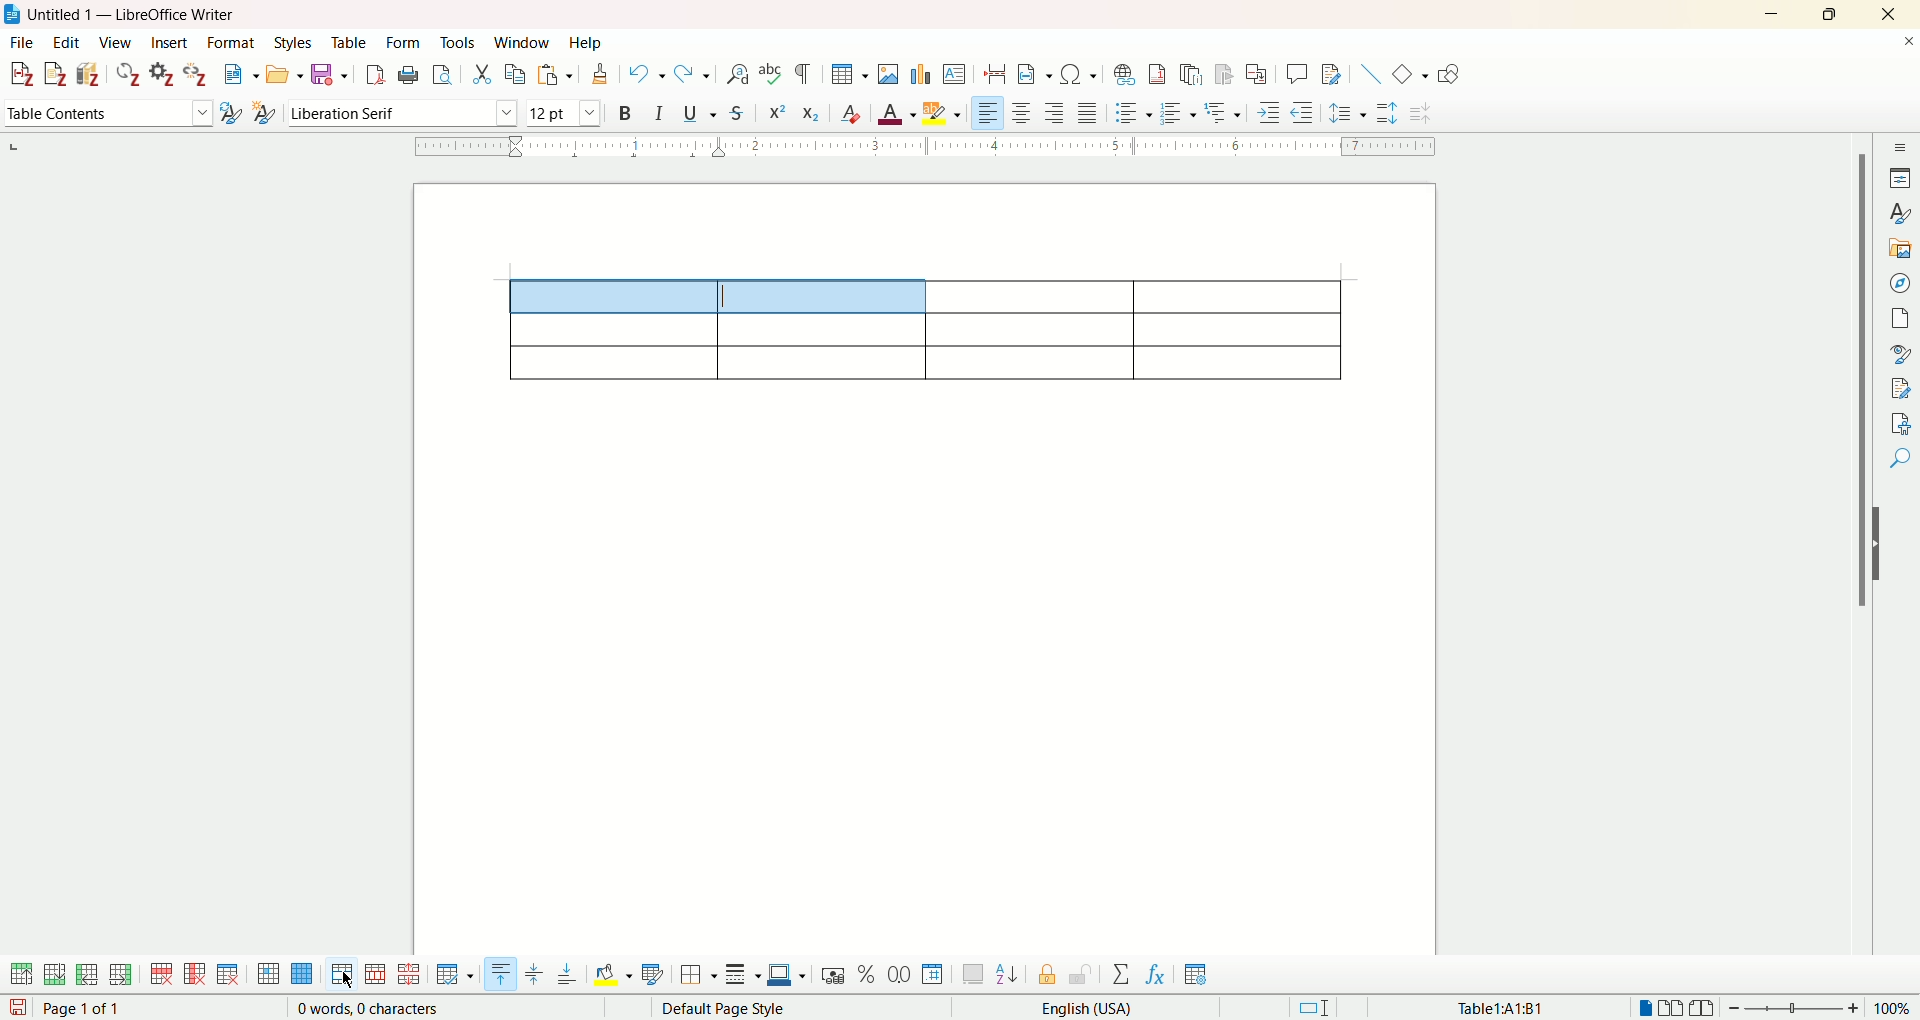  What do you see at coordinates (956, 74) in the screenshot?
I see `insert text box` at bounding box center [956, 74].